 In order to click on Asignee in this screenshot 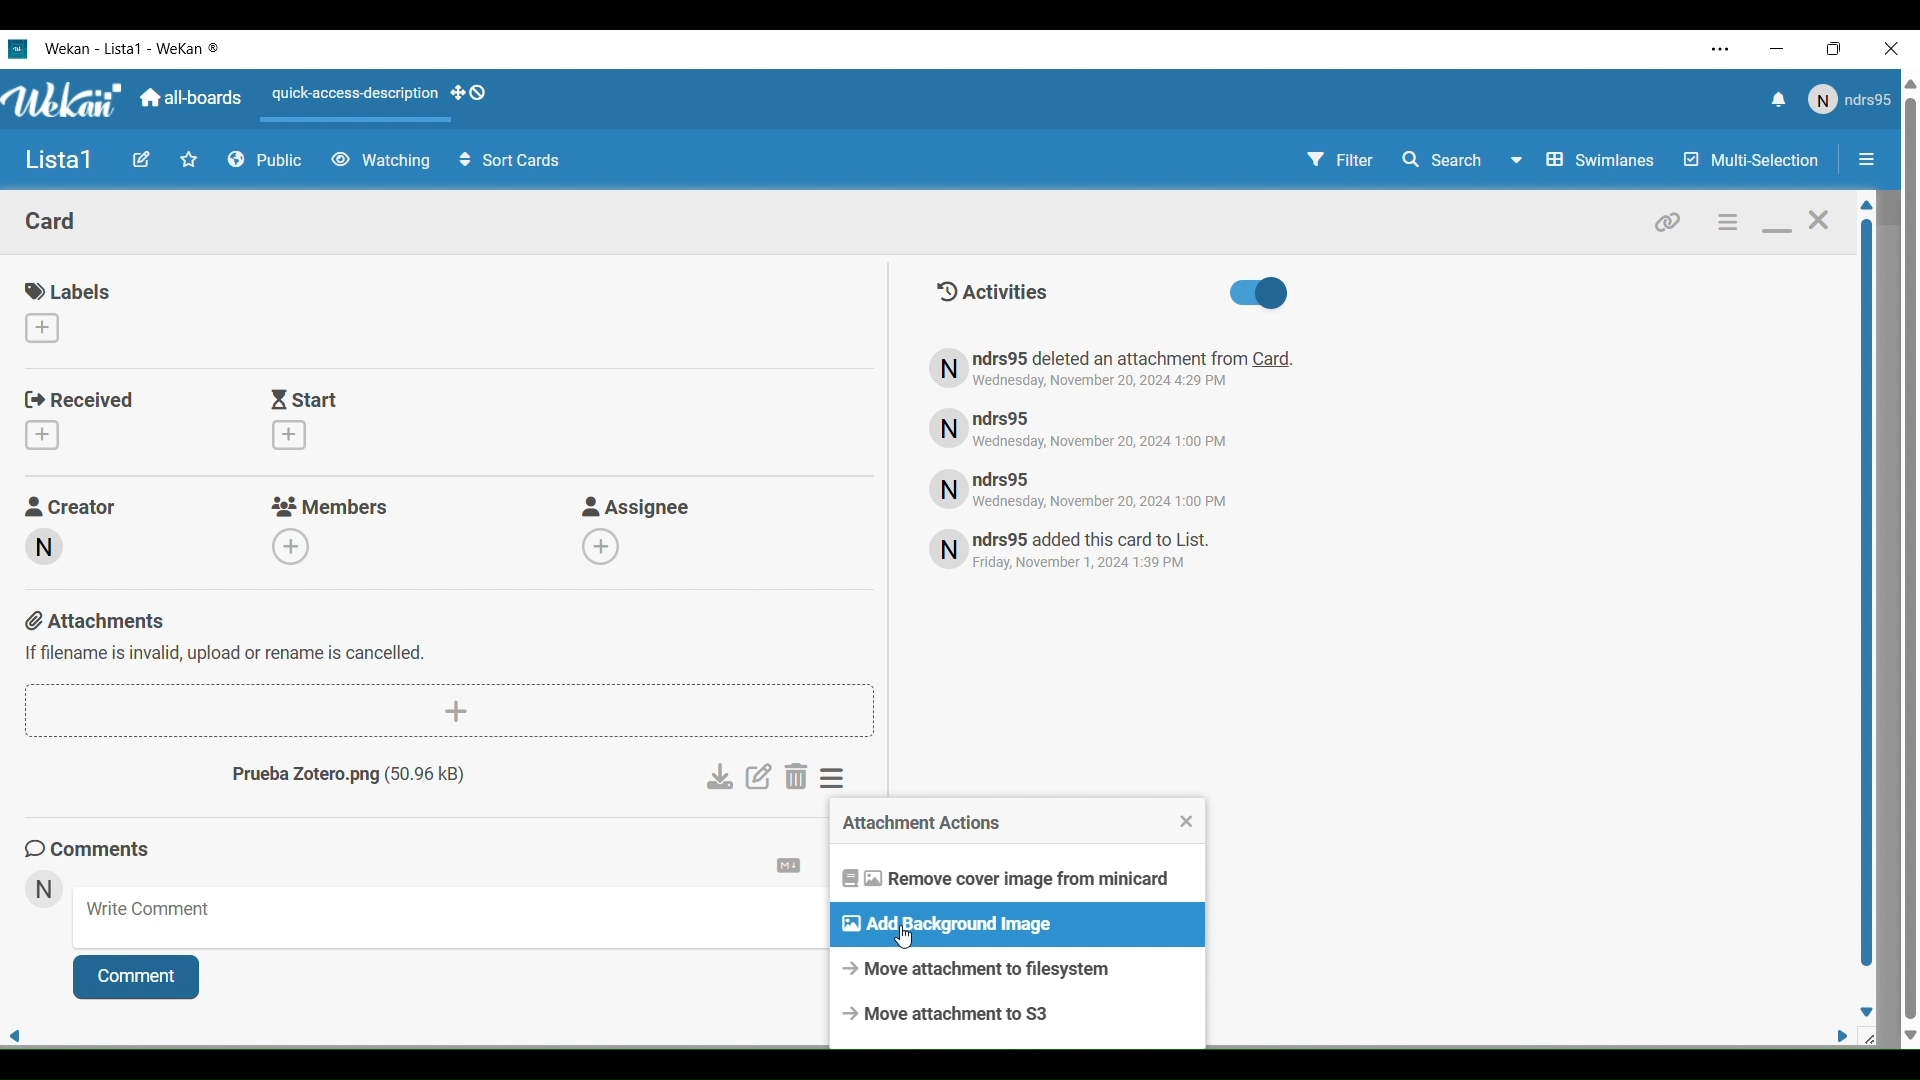, I will do `click(643, 506)`.